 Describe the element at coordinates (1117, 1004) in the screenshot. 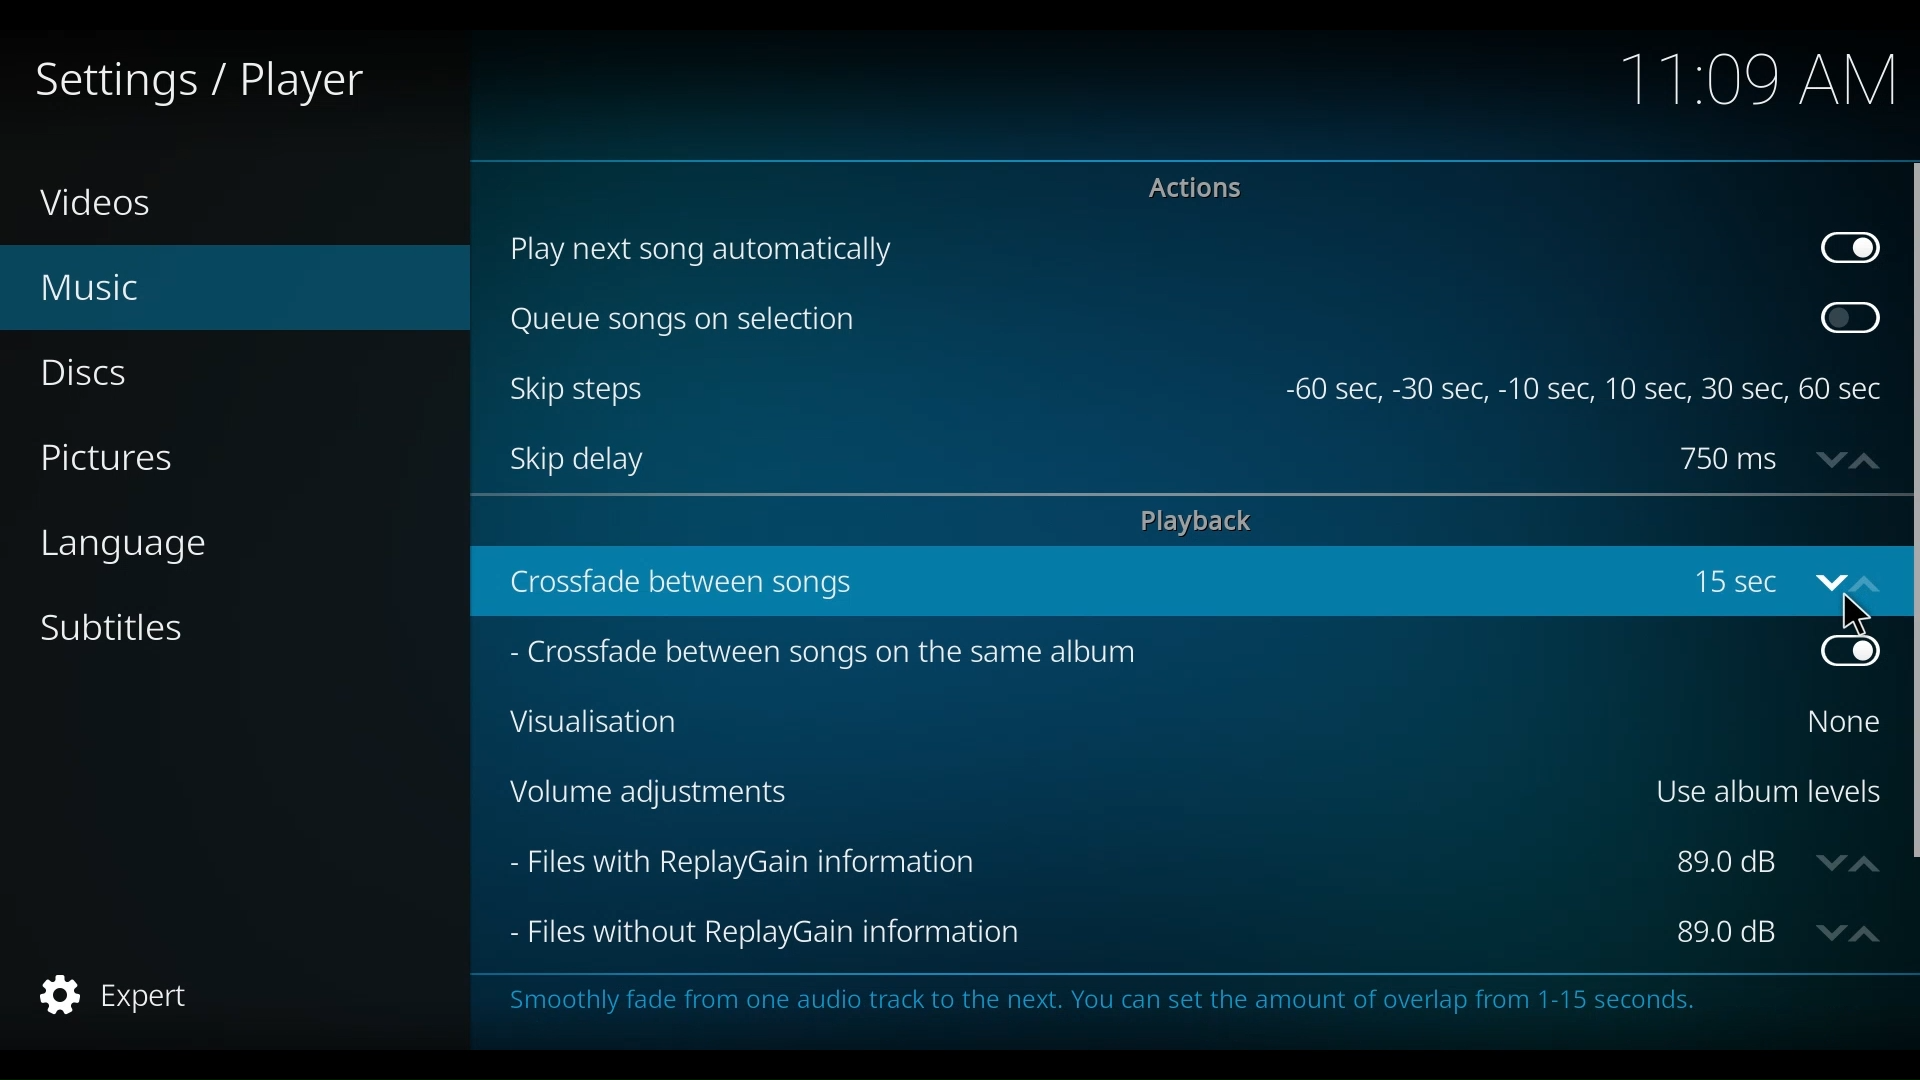

I see `Smoothly fade from one audio track to the next. You can set the amount of overlap from 1-15 seconds.` at that location.